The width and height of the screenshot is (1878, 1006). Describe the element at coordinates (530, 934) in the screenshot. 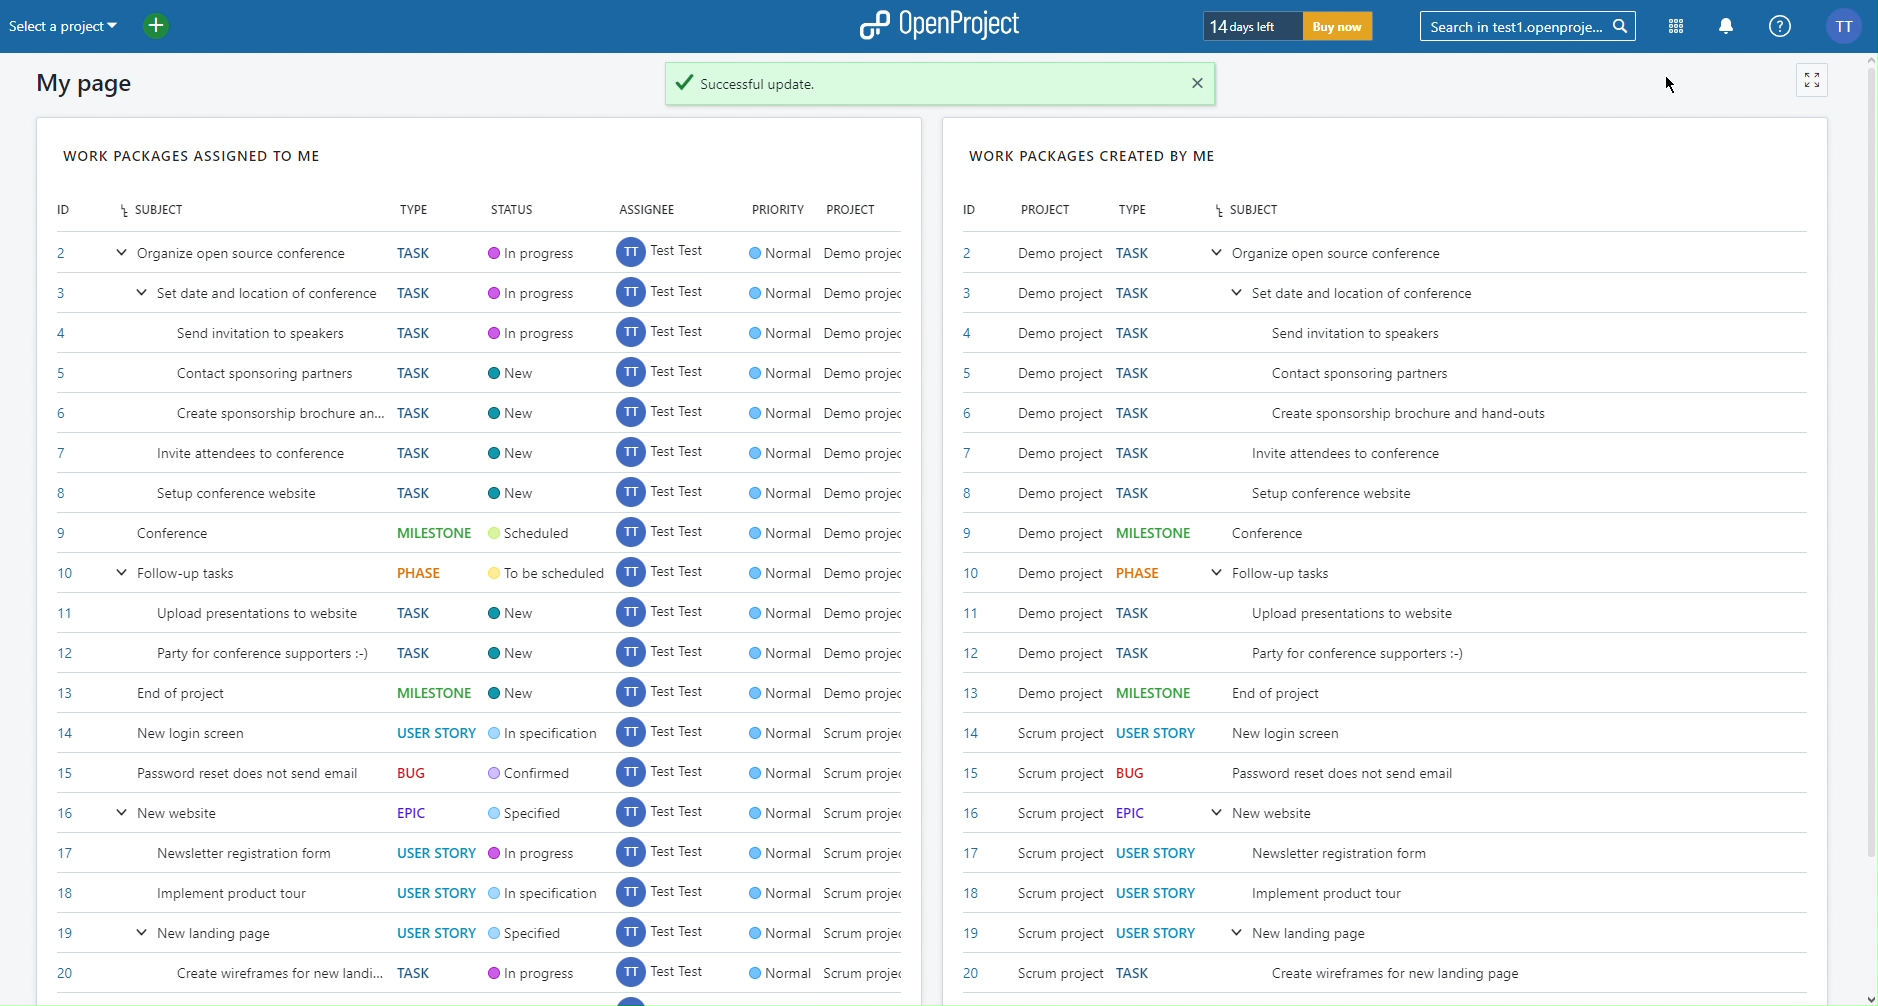

I see `Specified` at that location.